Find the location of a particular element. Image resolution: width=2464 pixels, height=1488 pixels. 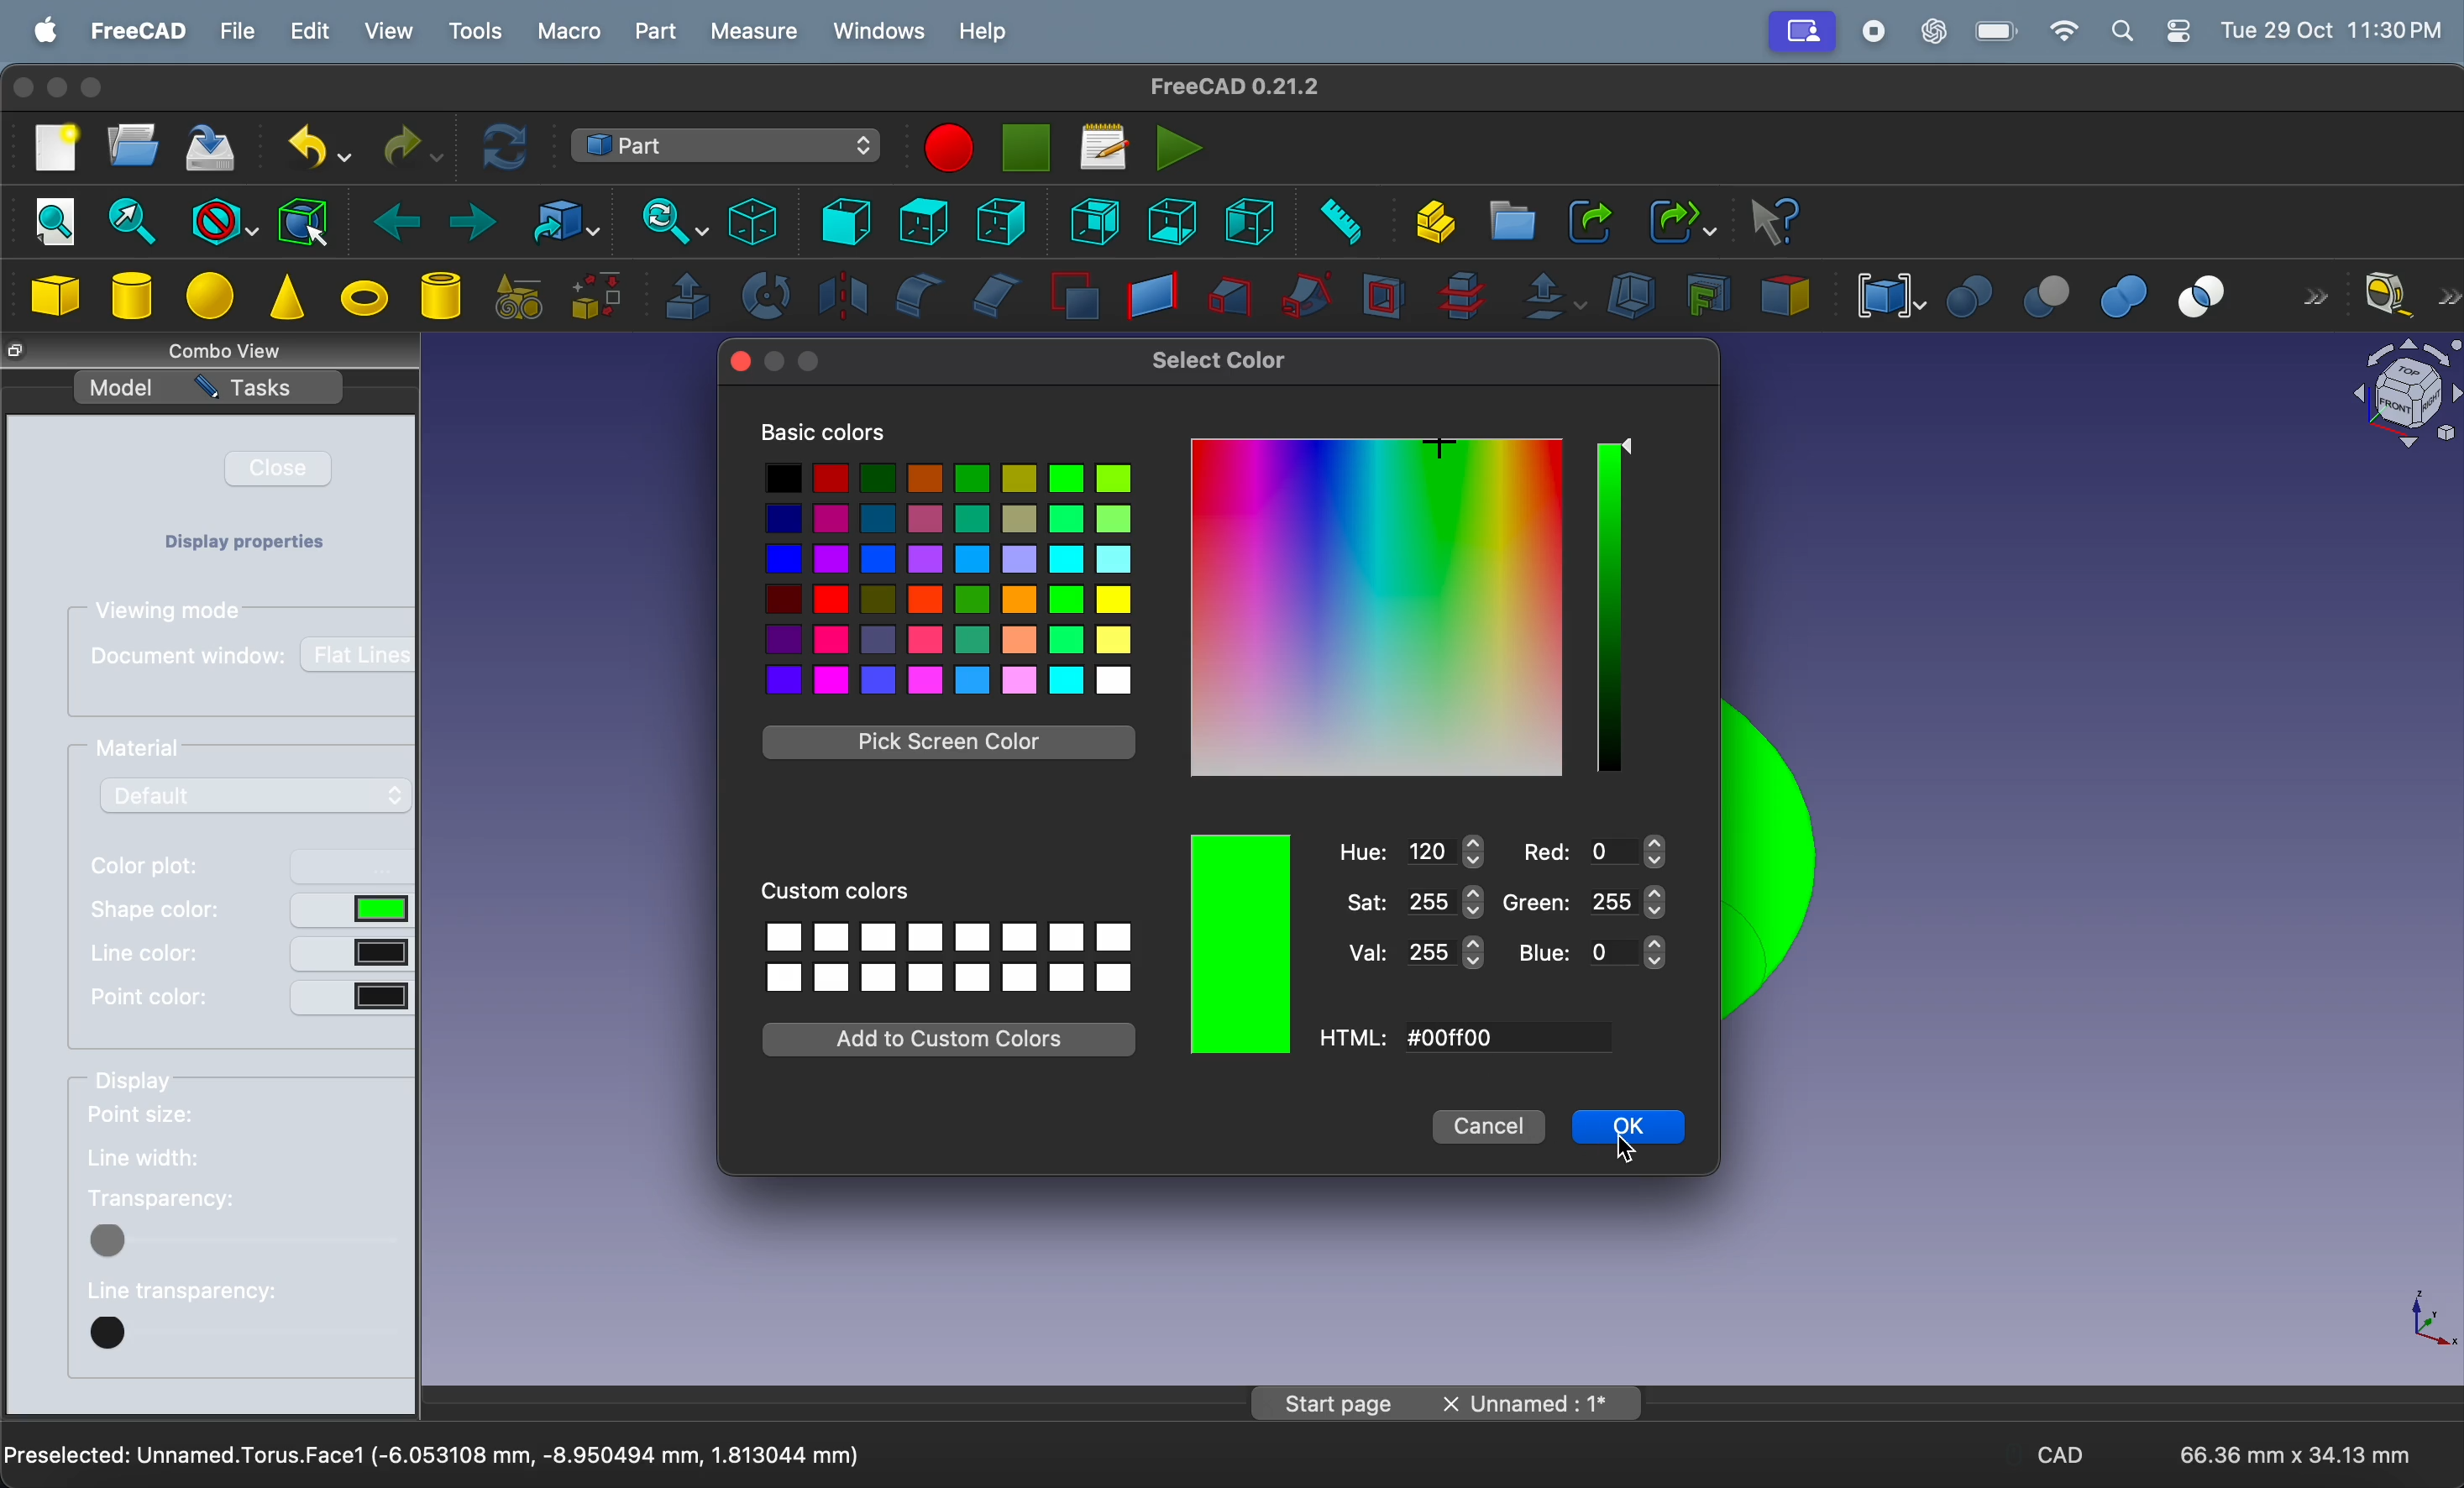

colors is located at coordinates (1377, 608).